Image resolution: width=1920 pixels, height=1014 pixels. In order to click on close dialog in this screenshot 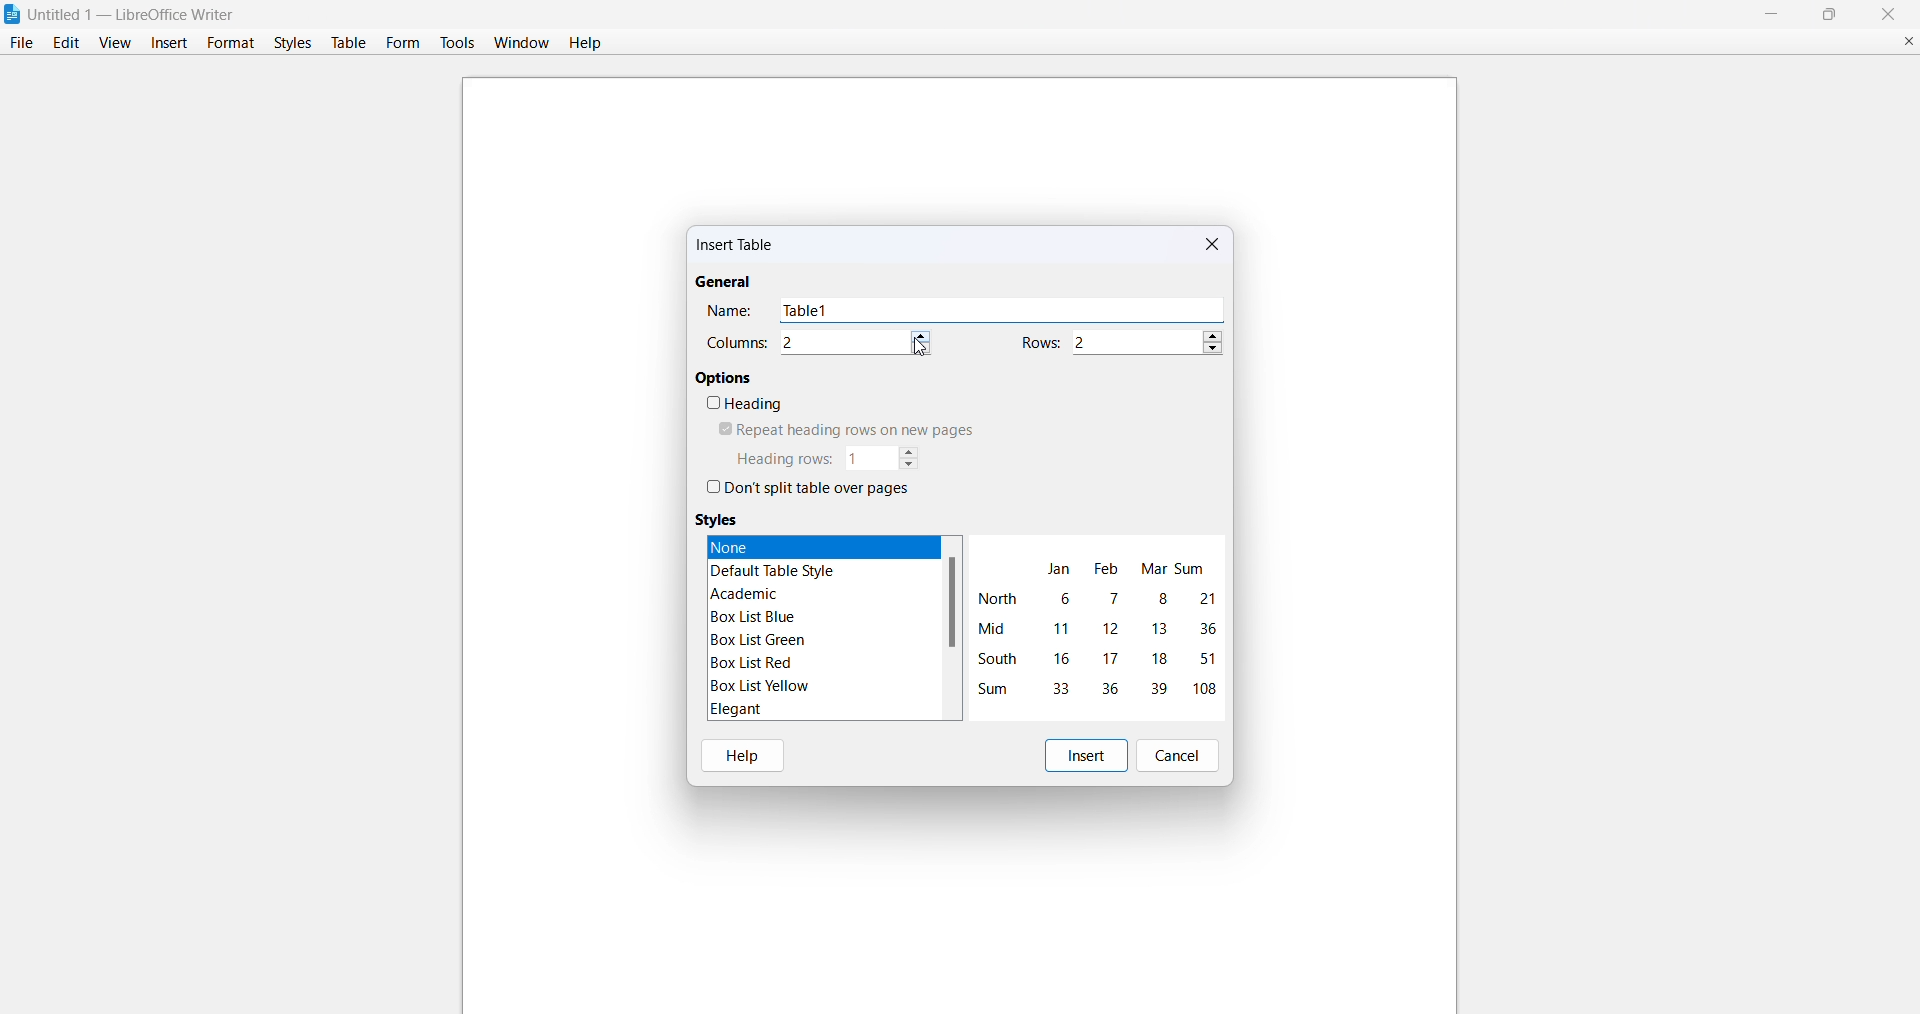, I will do `click(1215, 245)`.